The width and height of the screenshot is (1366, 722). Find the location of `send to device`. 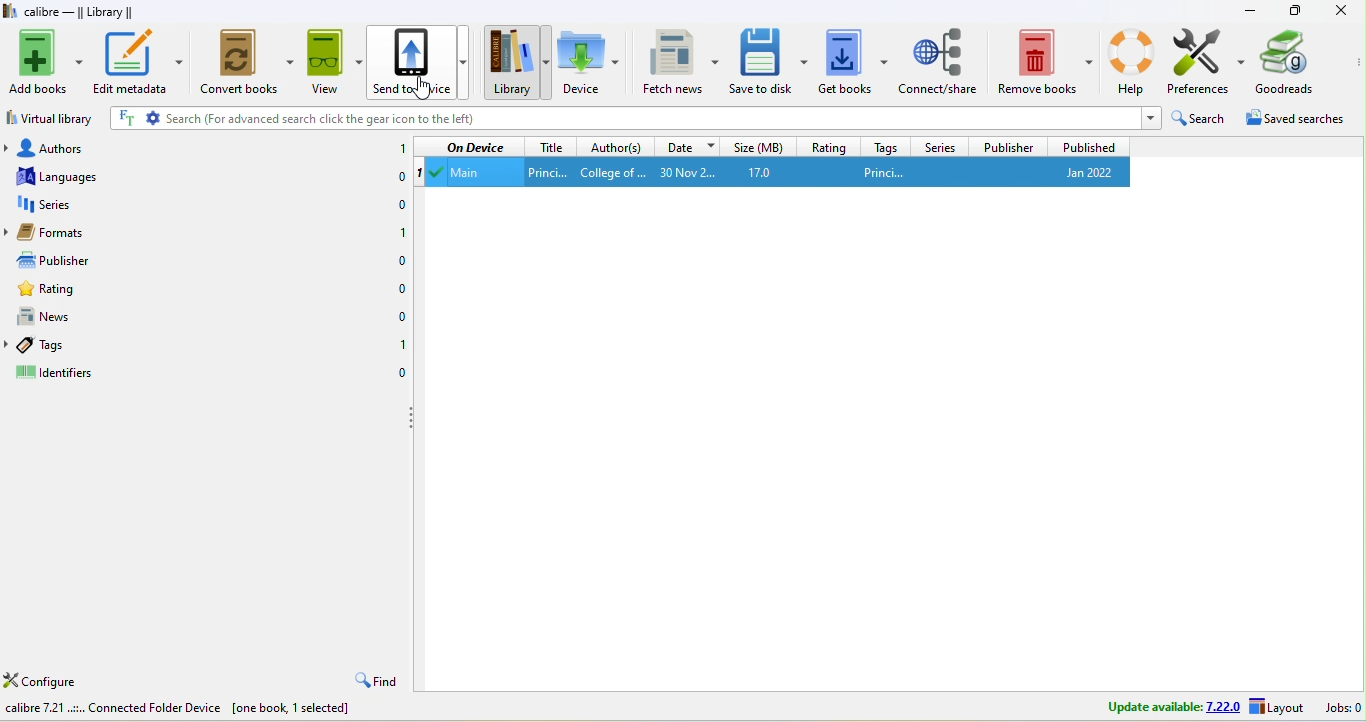

send to device is located at coordinates (418, 63).